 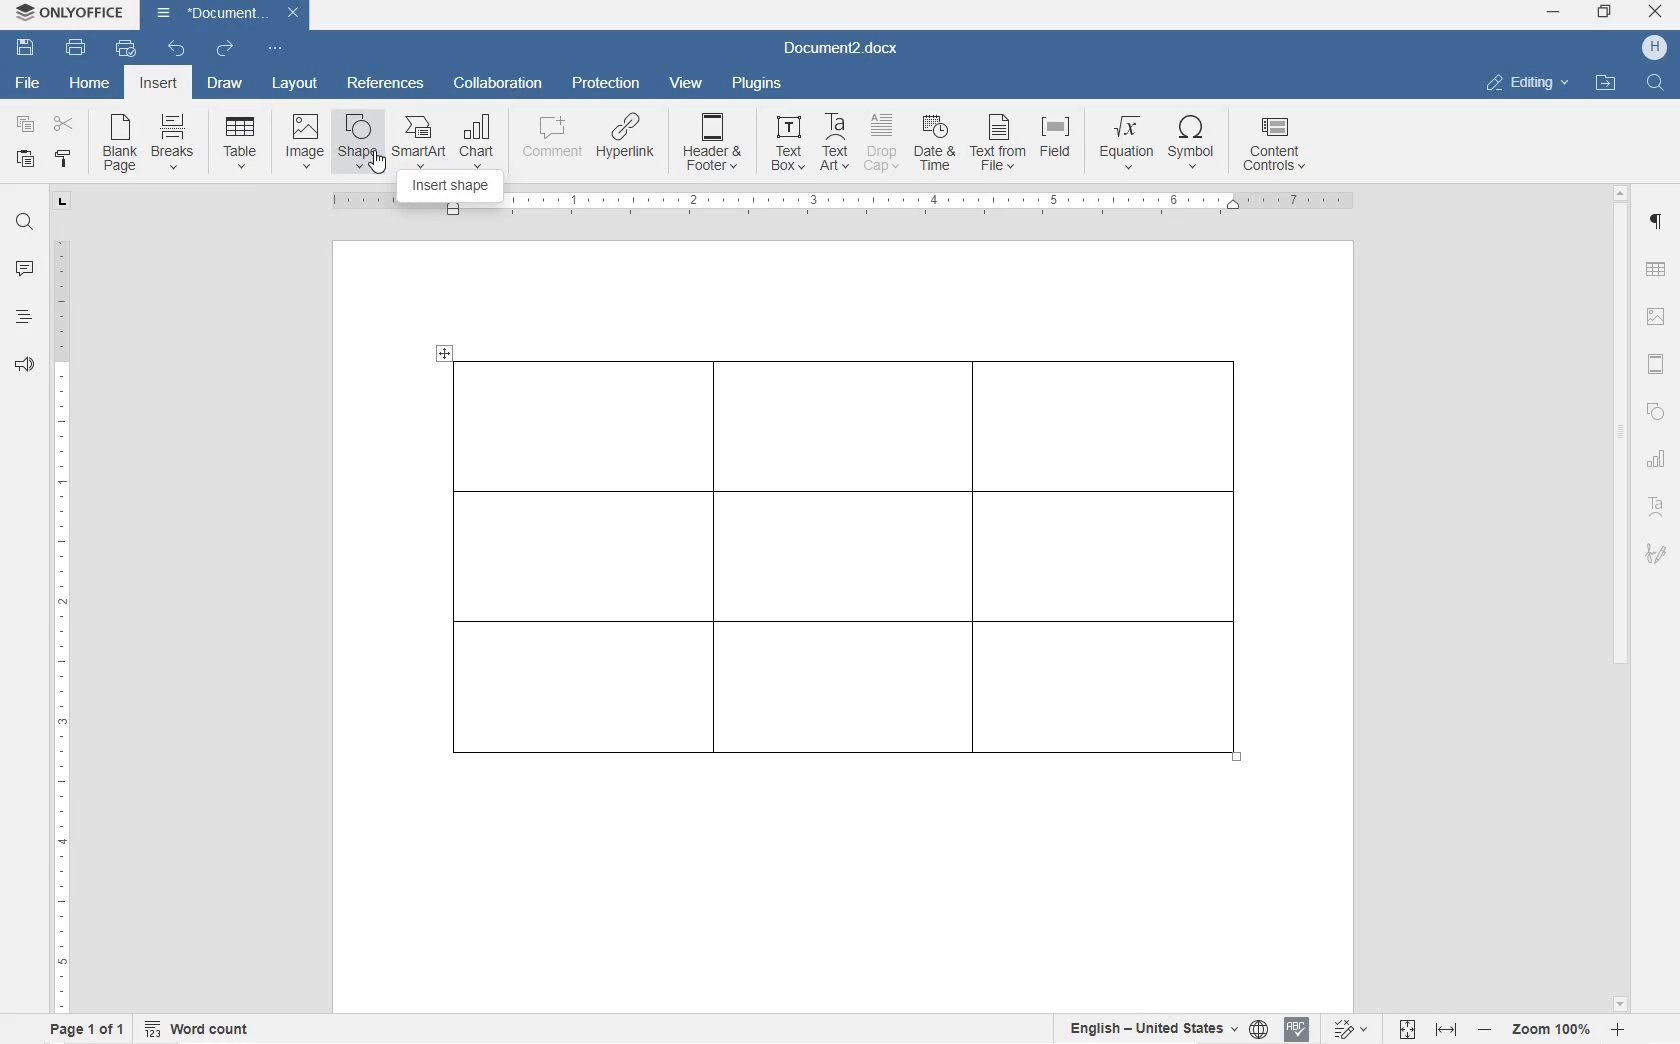 What do you see at coordinates (1657, 365) in the screenshot?
I see `header & footer` at bounding box center [1657, 365].